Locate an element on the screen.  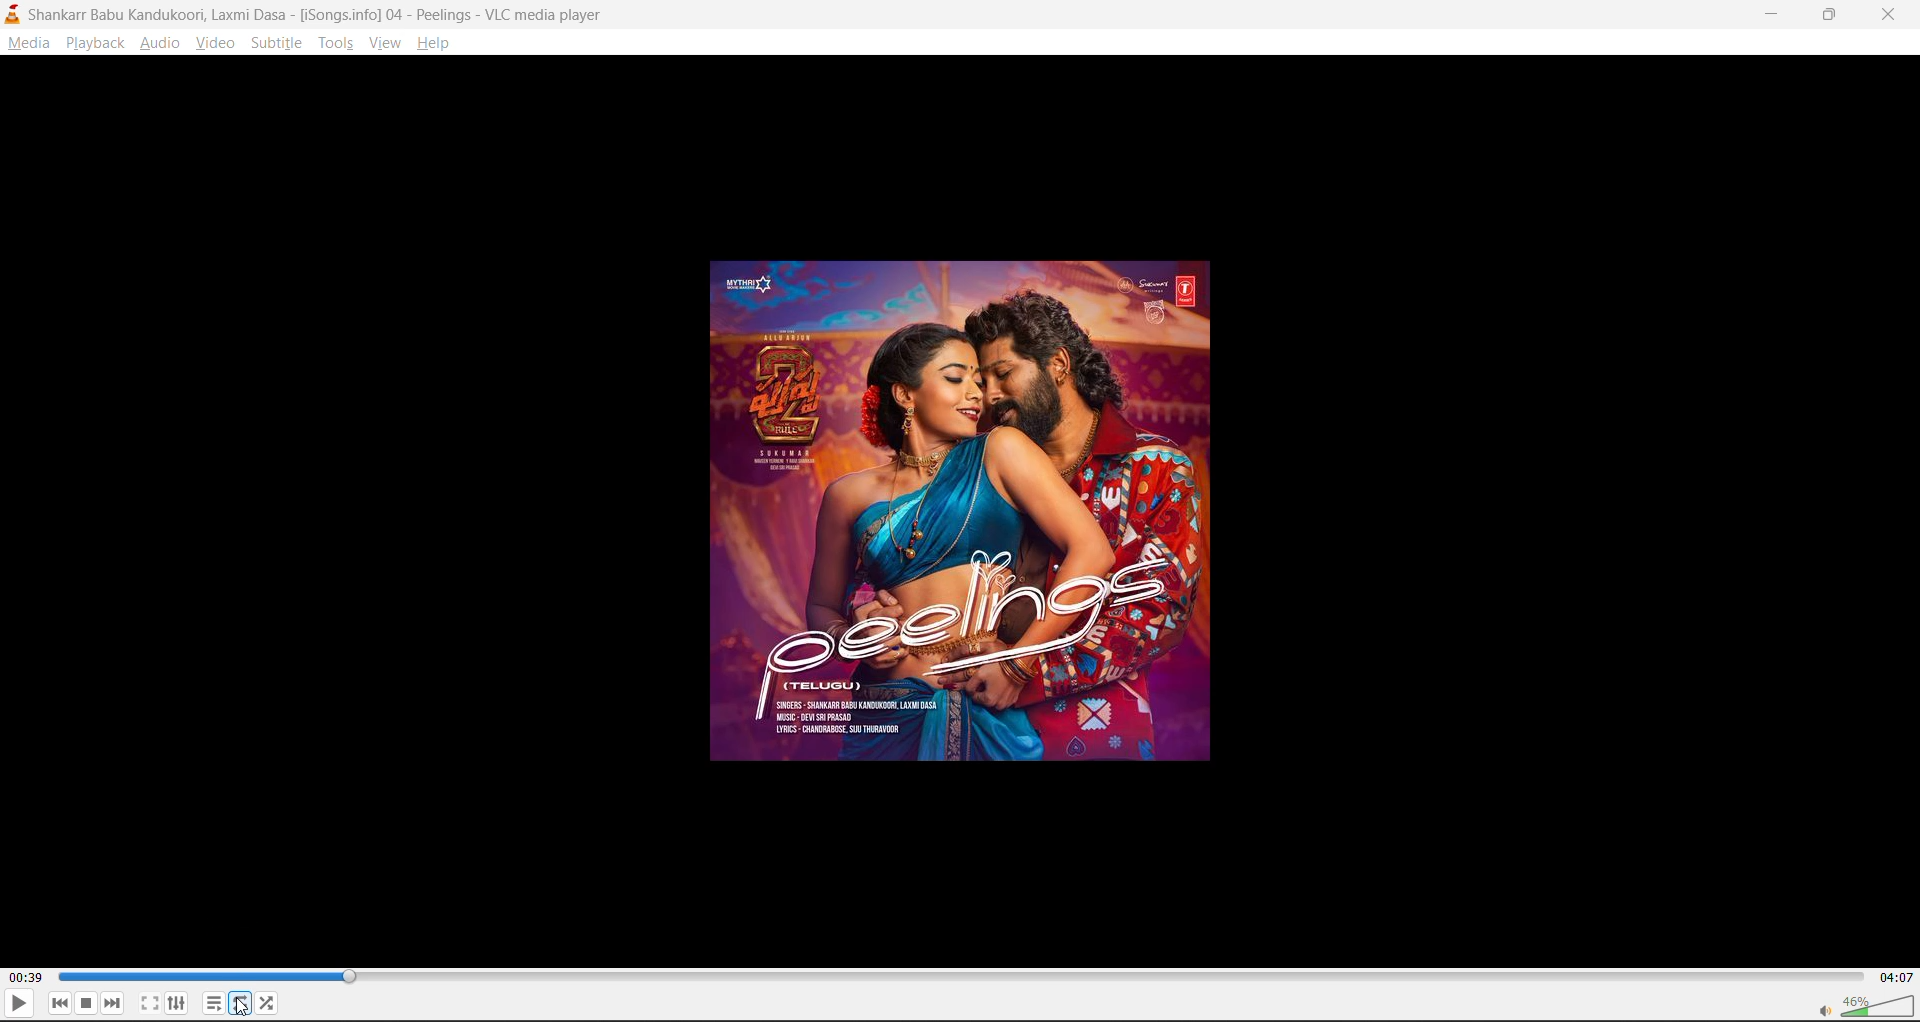
video is located at coordinates (216, 44).